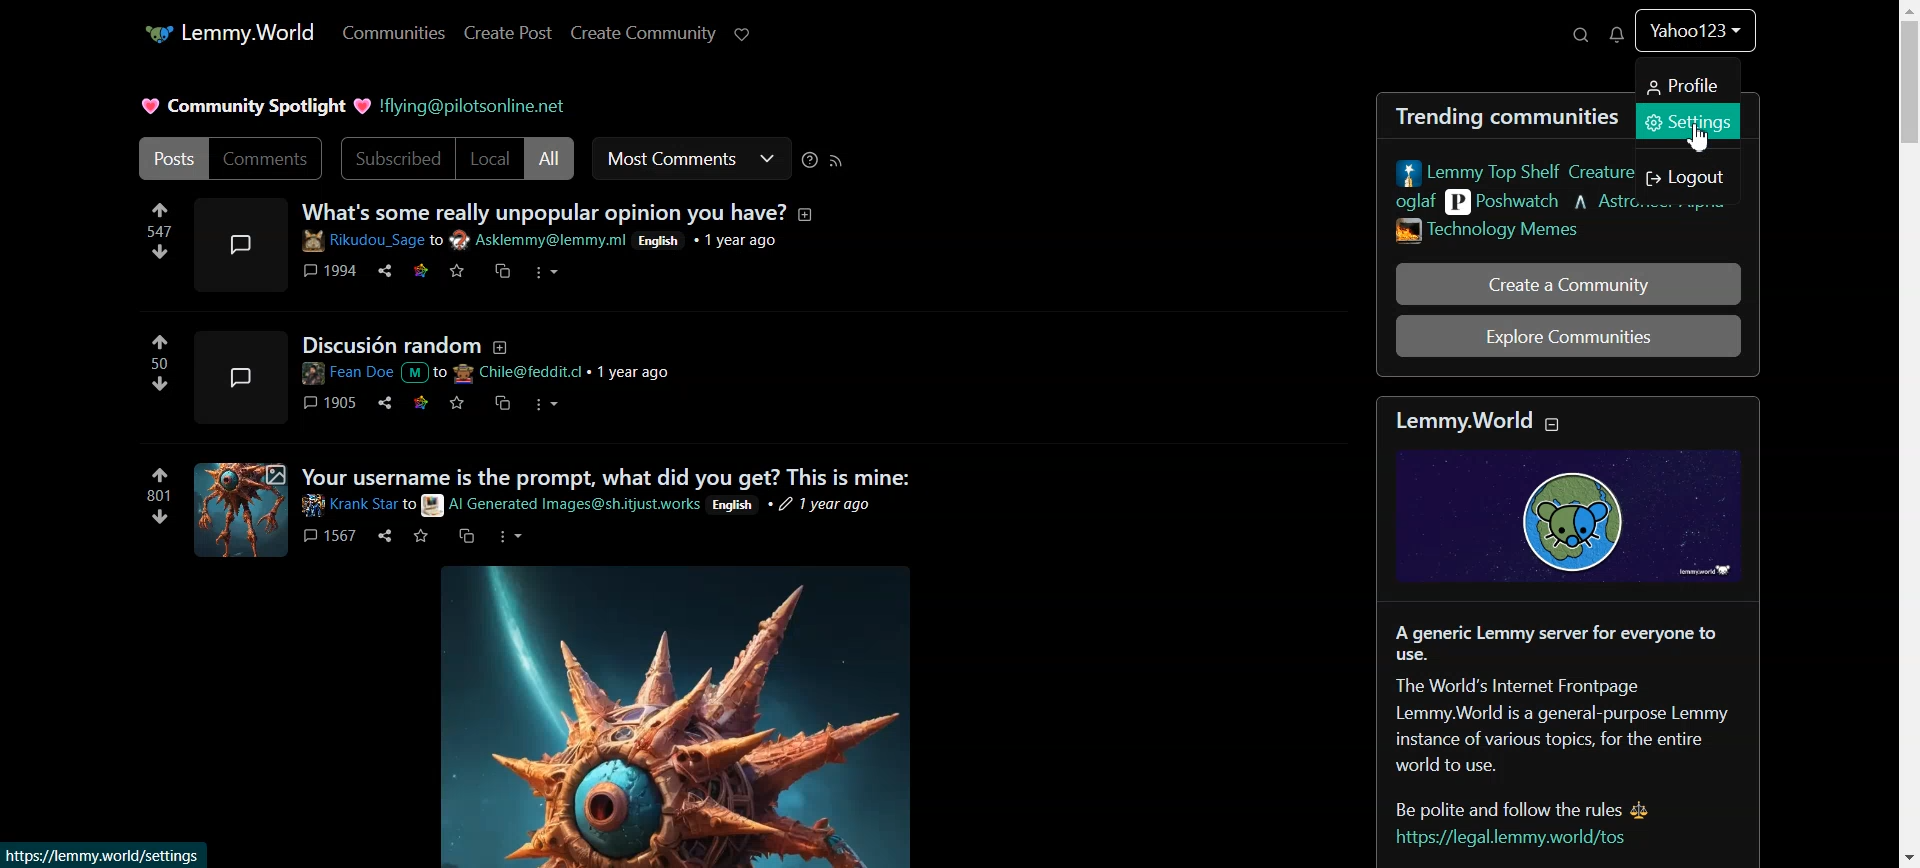  I want to click on Comments, so click(268, 159).